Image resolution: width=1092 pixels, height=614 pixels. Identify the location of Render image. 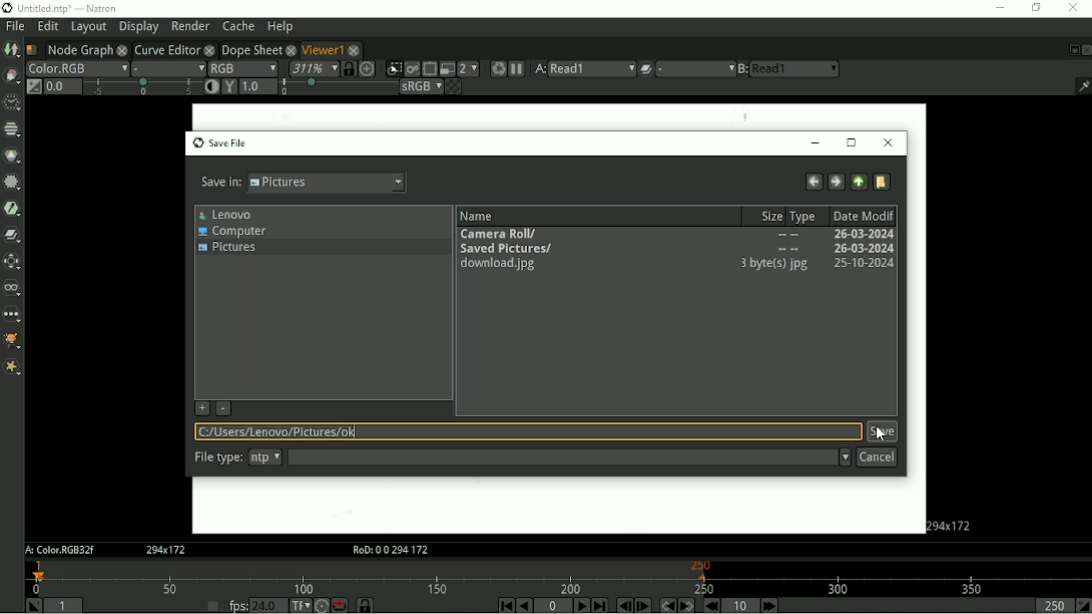
(411, 69).